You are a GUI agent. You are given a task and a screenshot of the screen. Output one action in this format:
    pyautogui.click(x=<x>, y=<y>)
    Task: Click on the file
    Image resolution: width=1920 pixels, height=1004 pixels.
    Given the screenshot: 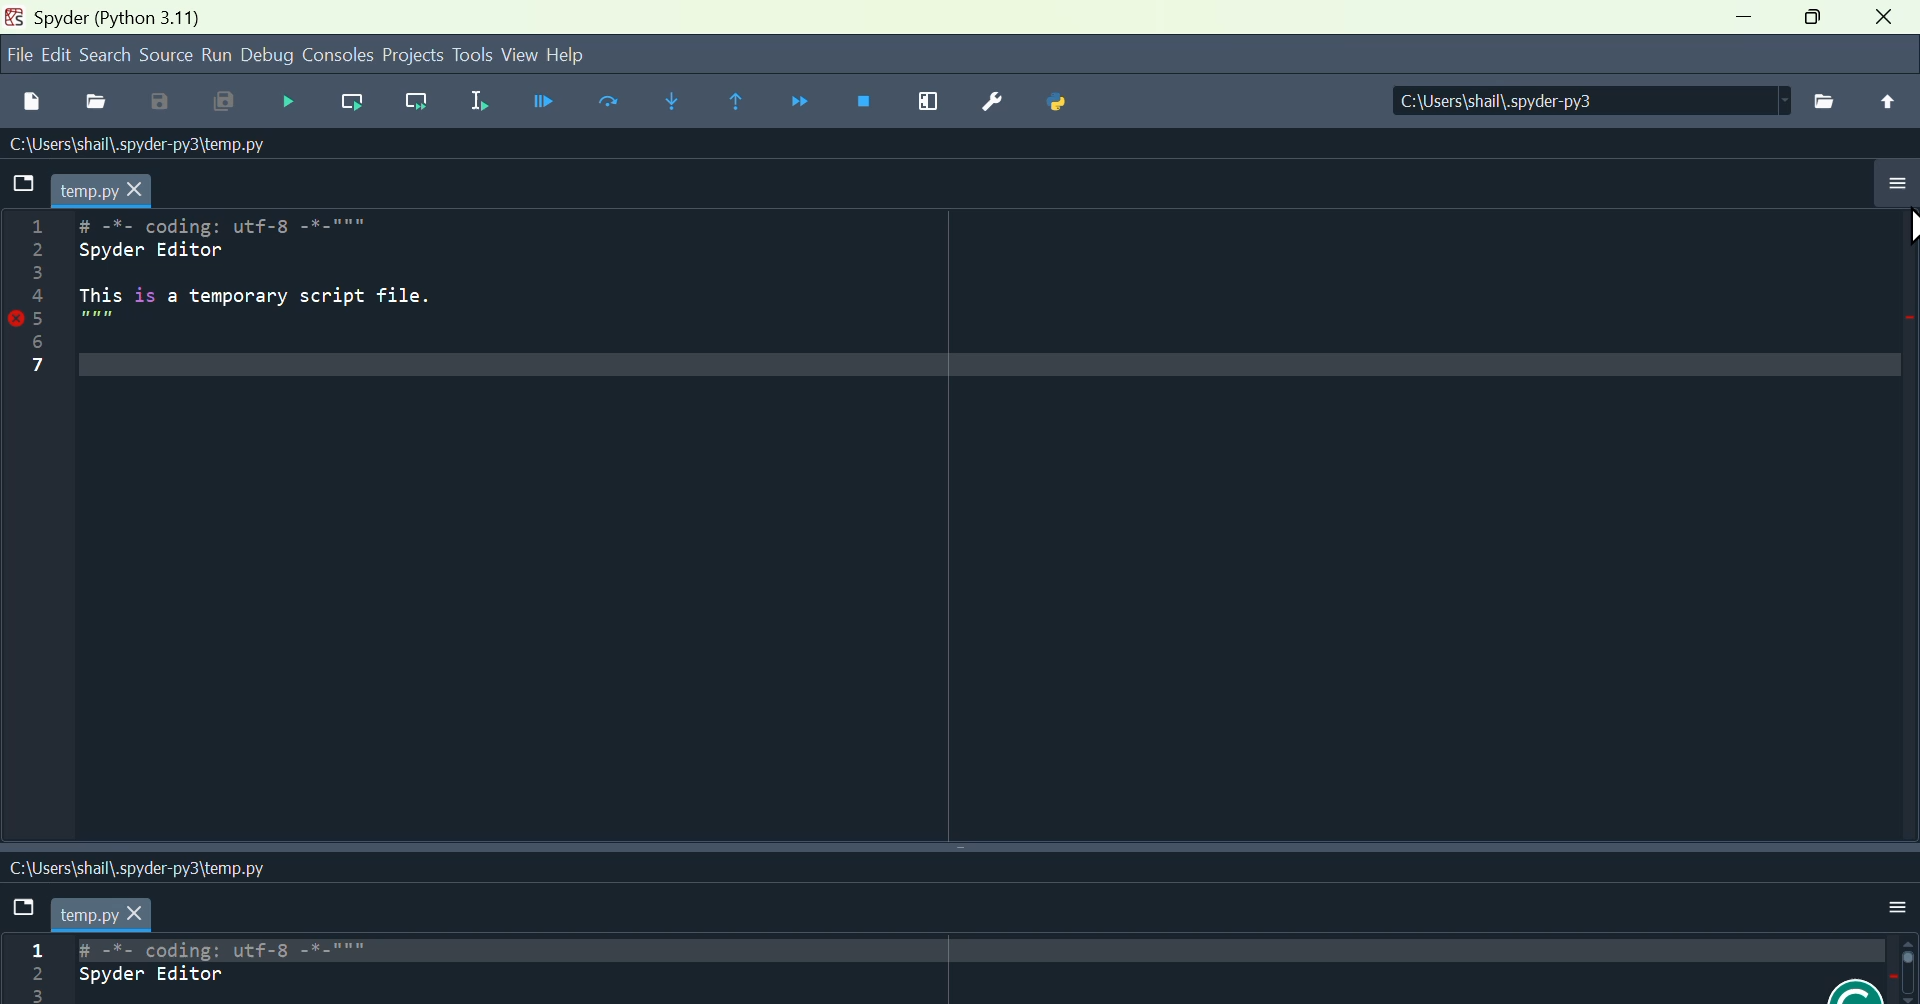 What is the action you would take?
    pyautogui.click(x=14, y=59)
    